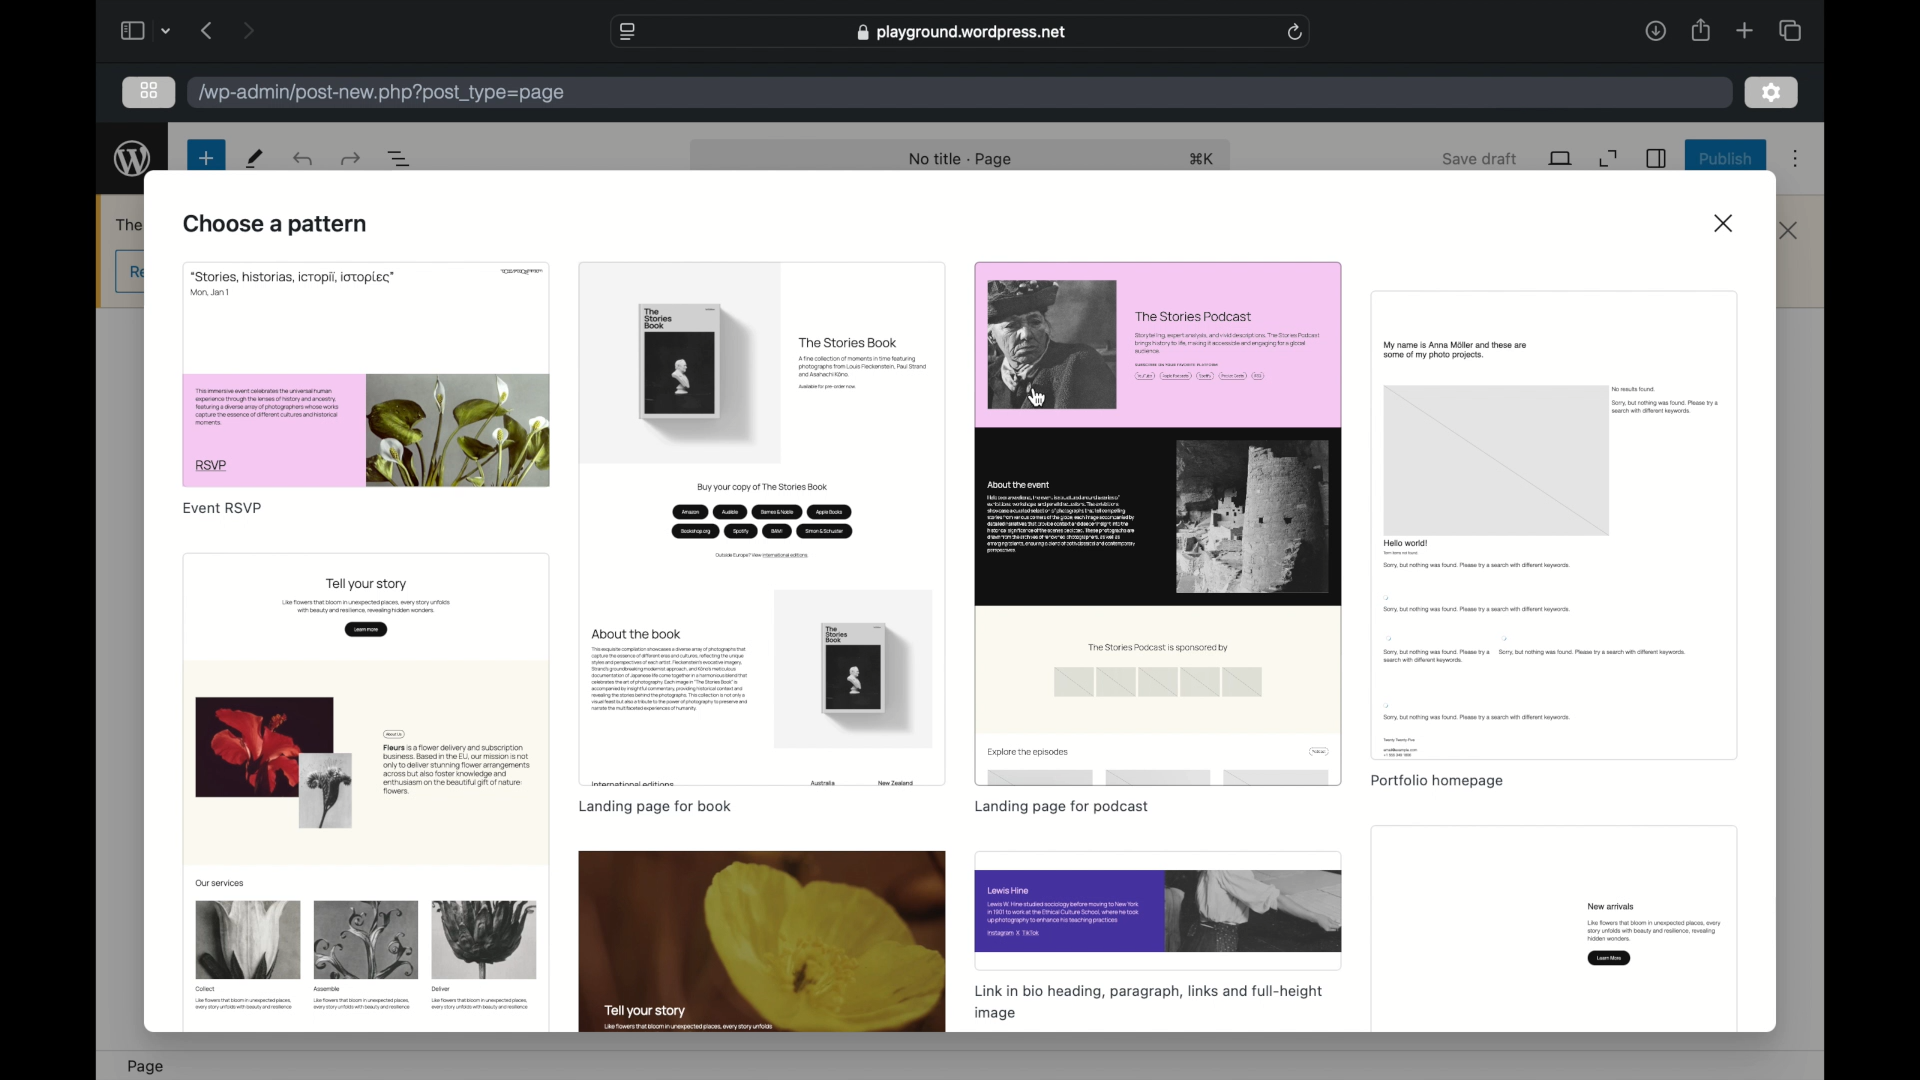  What do you see at coordinates (1156, 523) in the screenshot?
I see `preview` at bounding box center [1156, 523].